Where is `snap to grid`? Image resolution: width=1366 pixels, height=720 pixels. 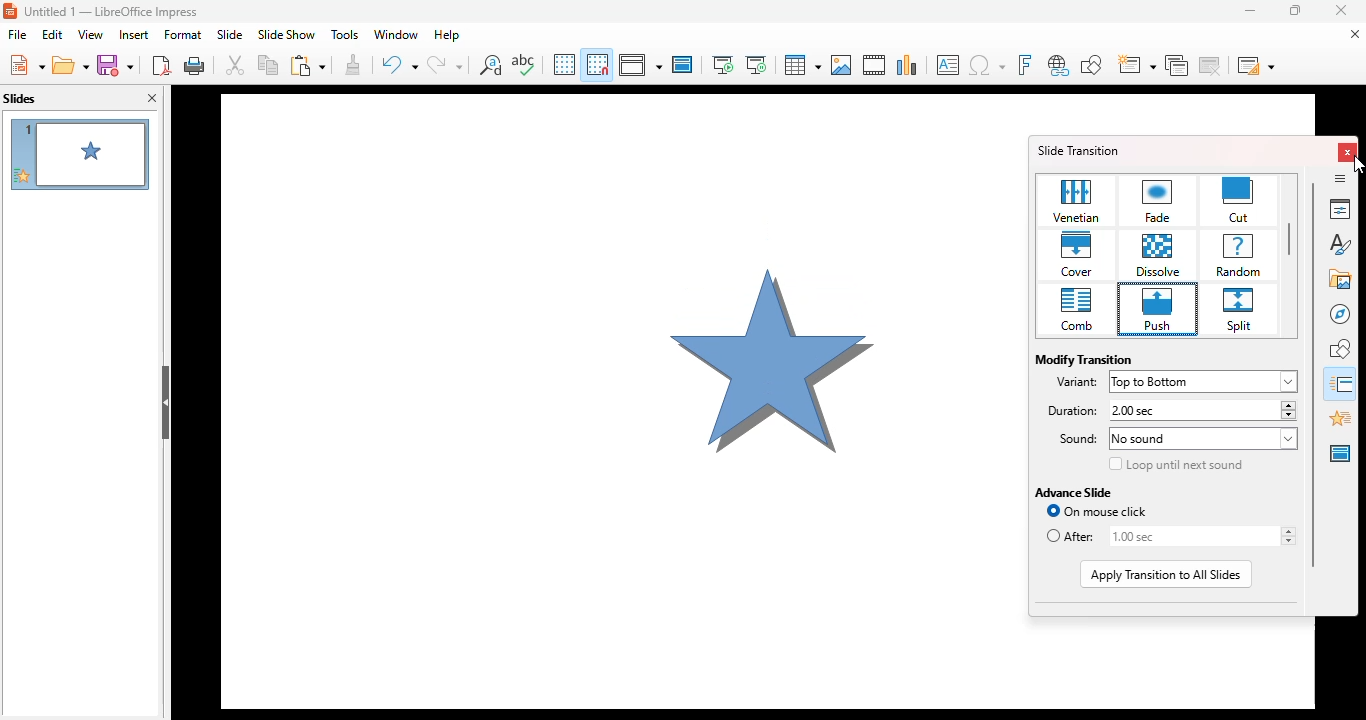 snap to grid is located at coordinates (598, 64).